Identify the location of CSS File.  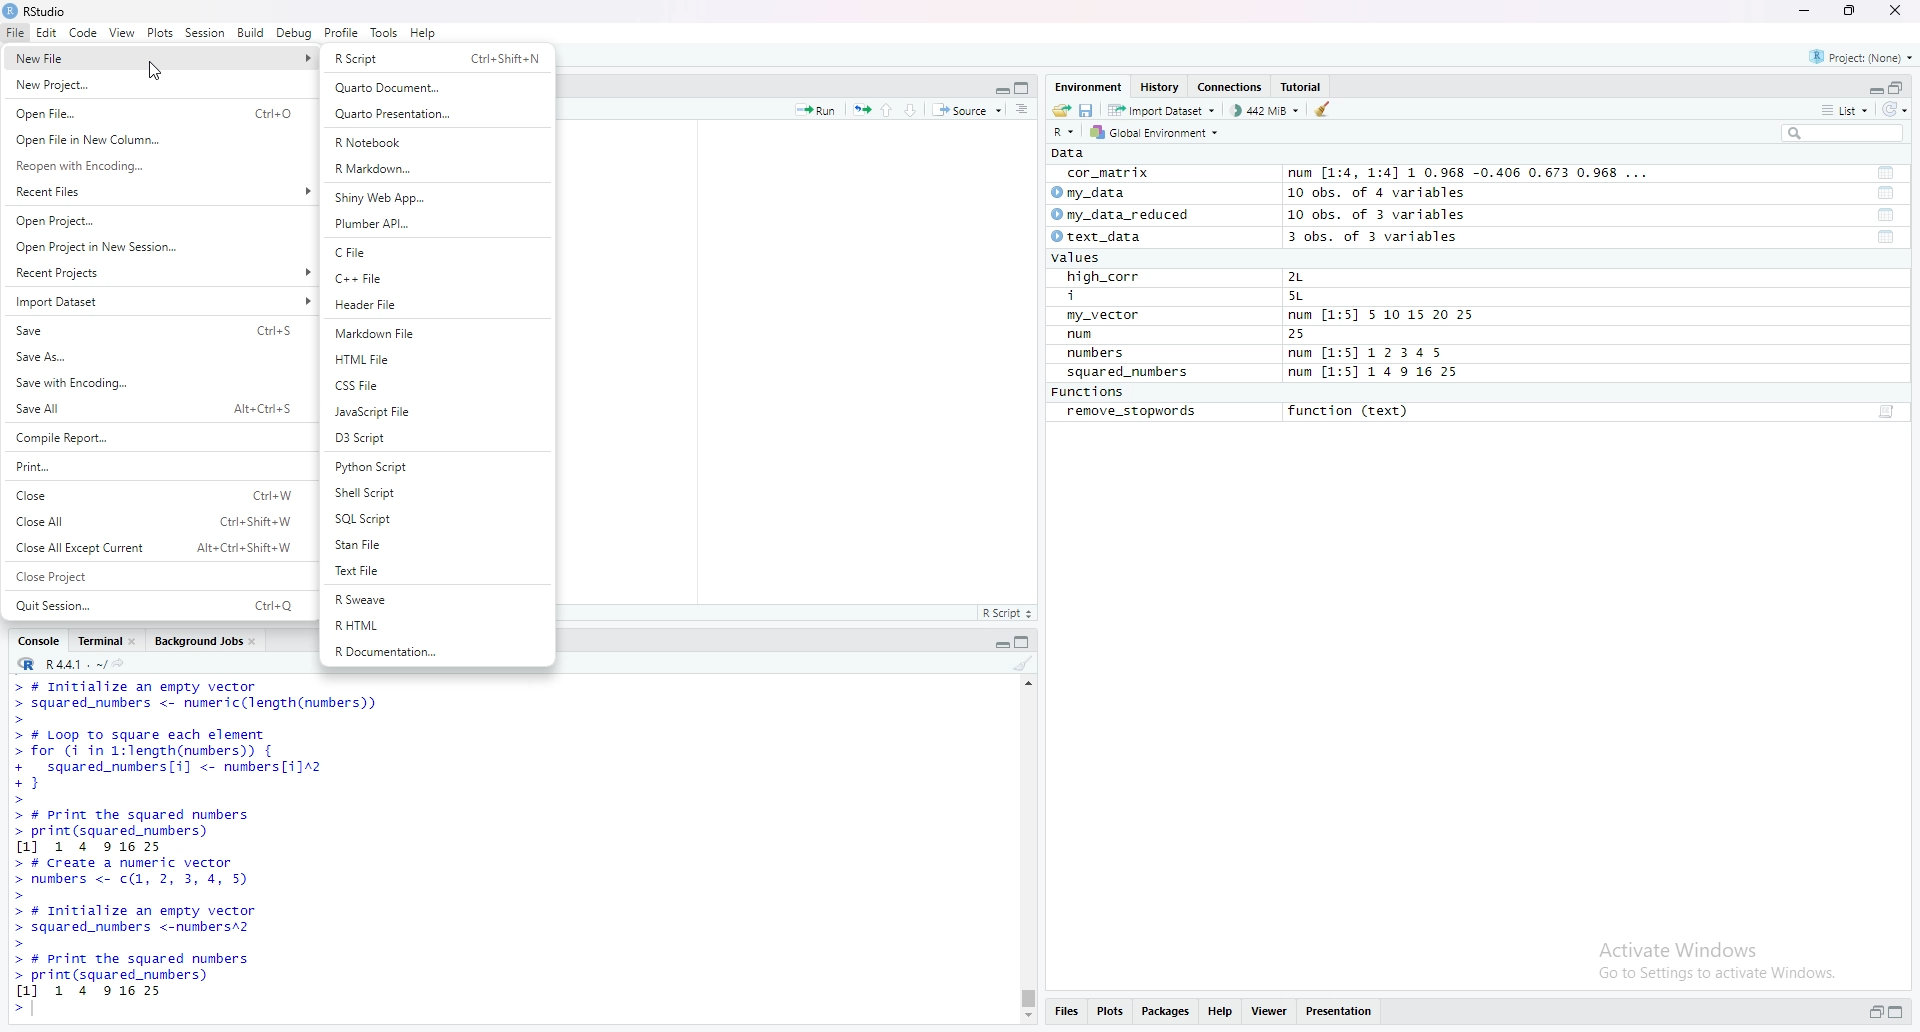
(438, 385).